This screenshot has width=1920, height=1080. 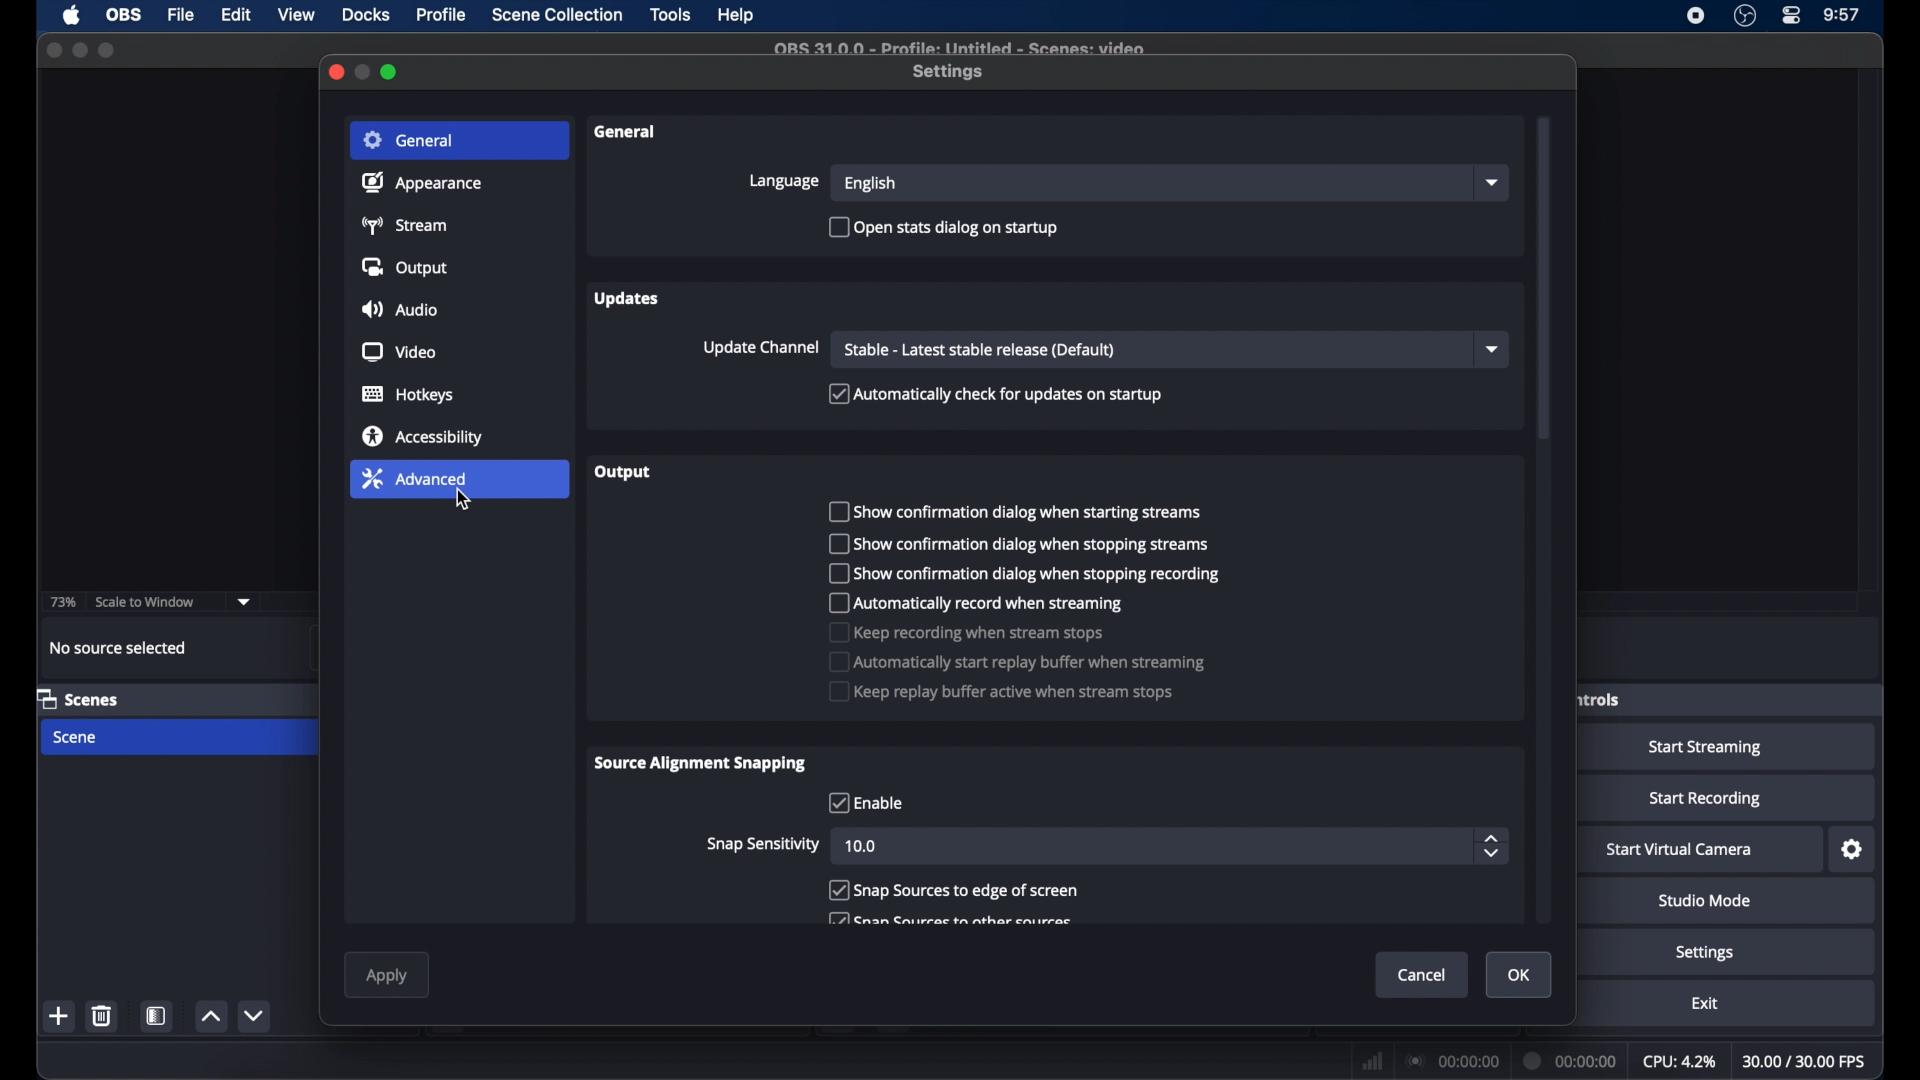 I want to click on hotkeys, so click(x=409, y=394).